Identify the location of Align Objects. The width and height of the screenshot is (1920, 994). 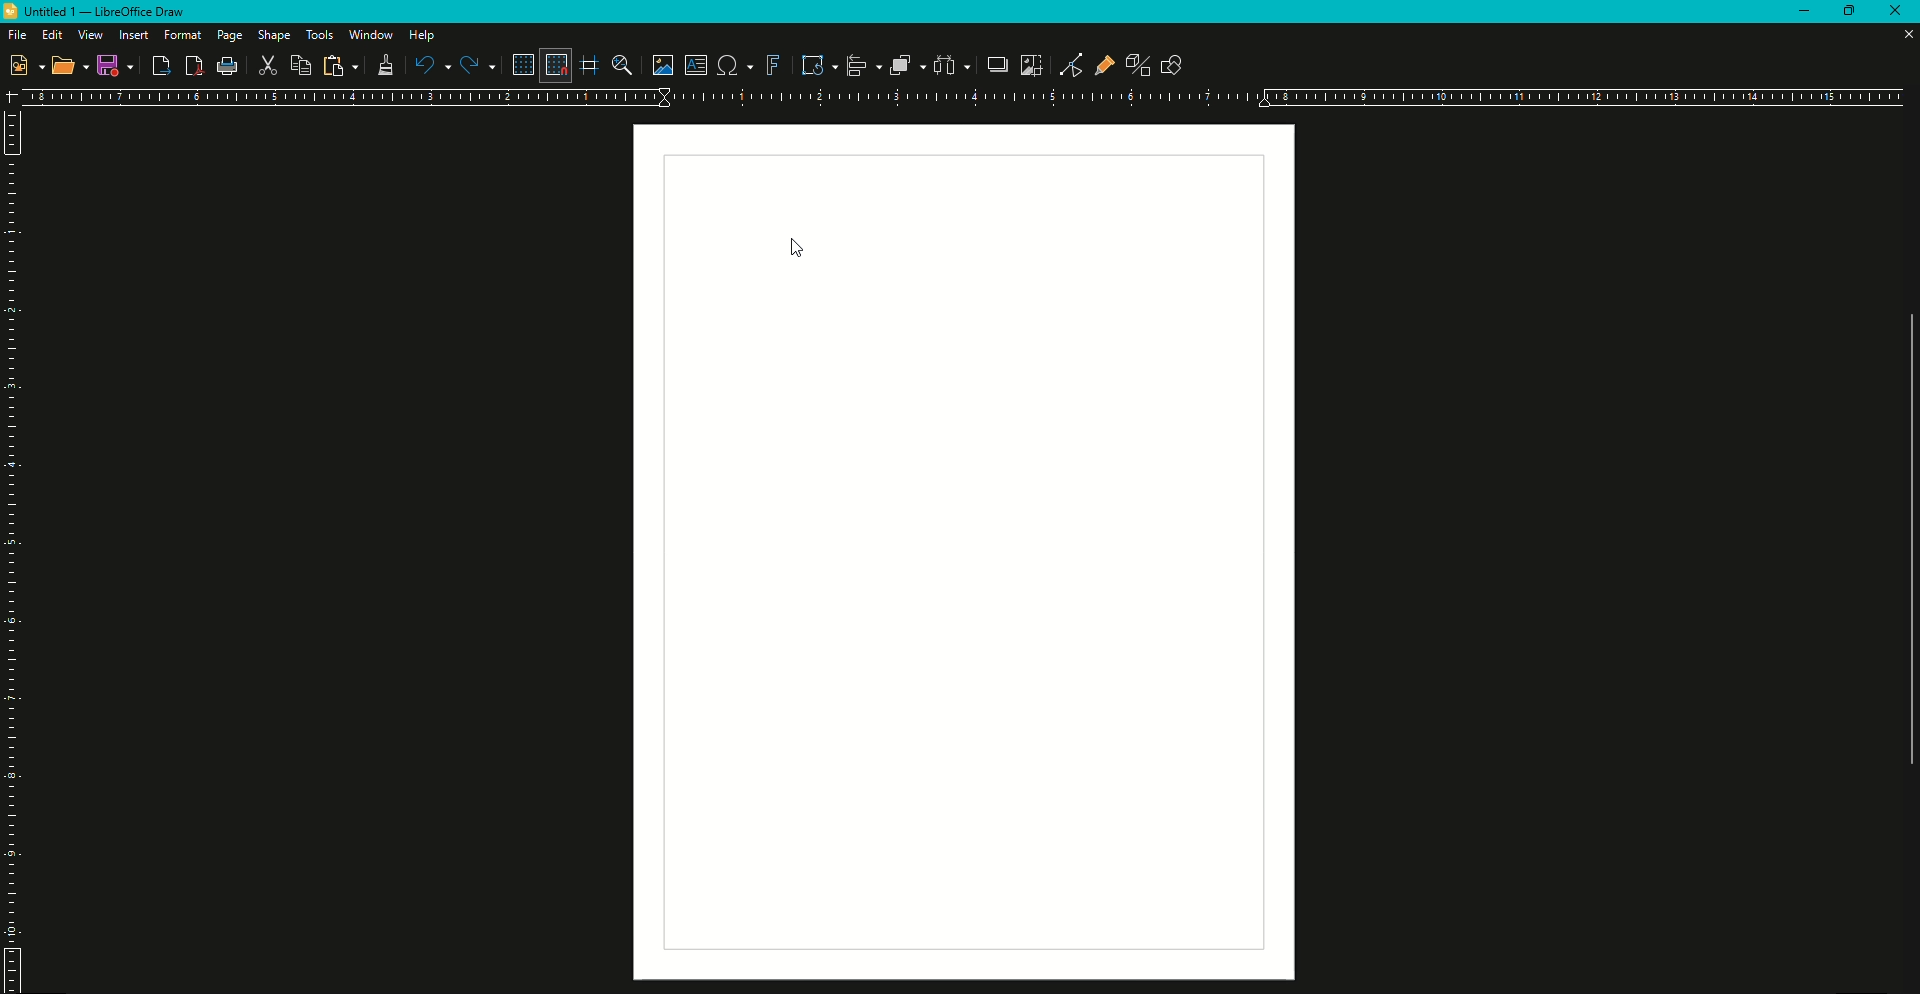
(861, 66).